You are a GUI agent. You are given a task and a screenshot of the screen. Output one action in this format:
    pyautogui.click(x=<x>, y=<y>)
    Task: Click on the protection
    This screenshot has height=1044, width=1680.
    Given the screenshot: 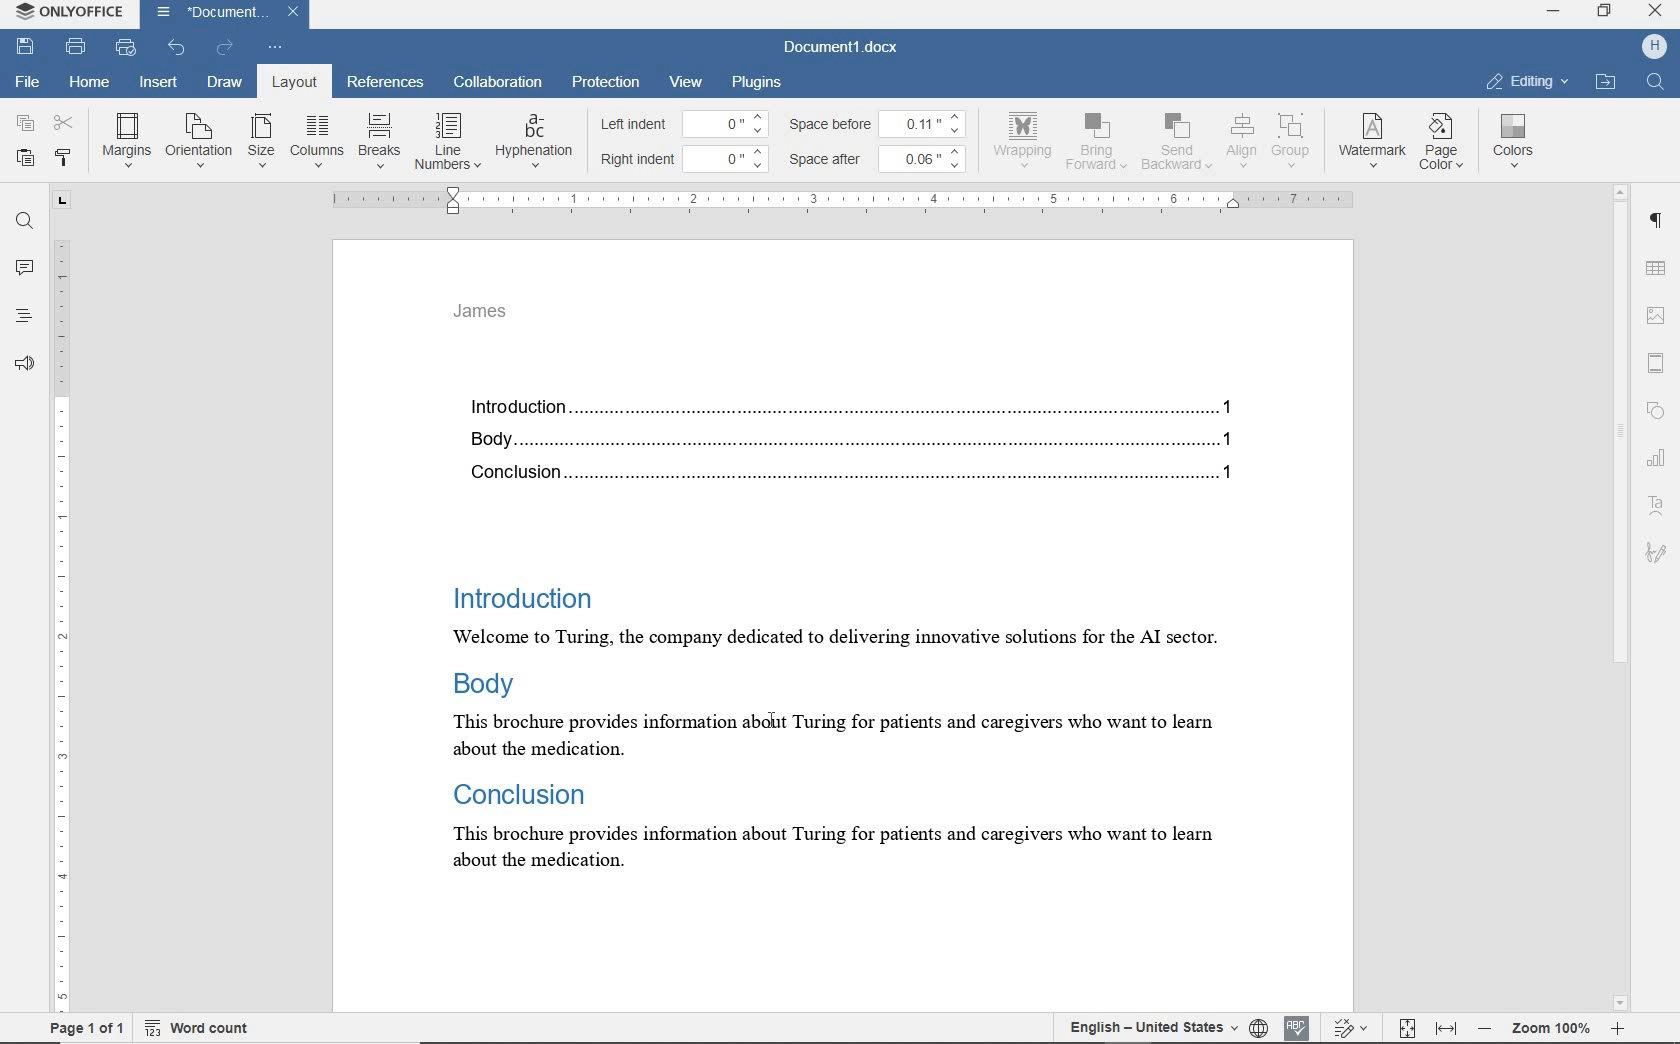 What is the action you would take?
    pyautogui.click(x=605, y=81)
    